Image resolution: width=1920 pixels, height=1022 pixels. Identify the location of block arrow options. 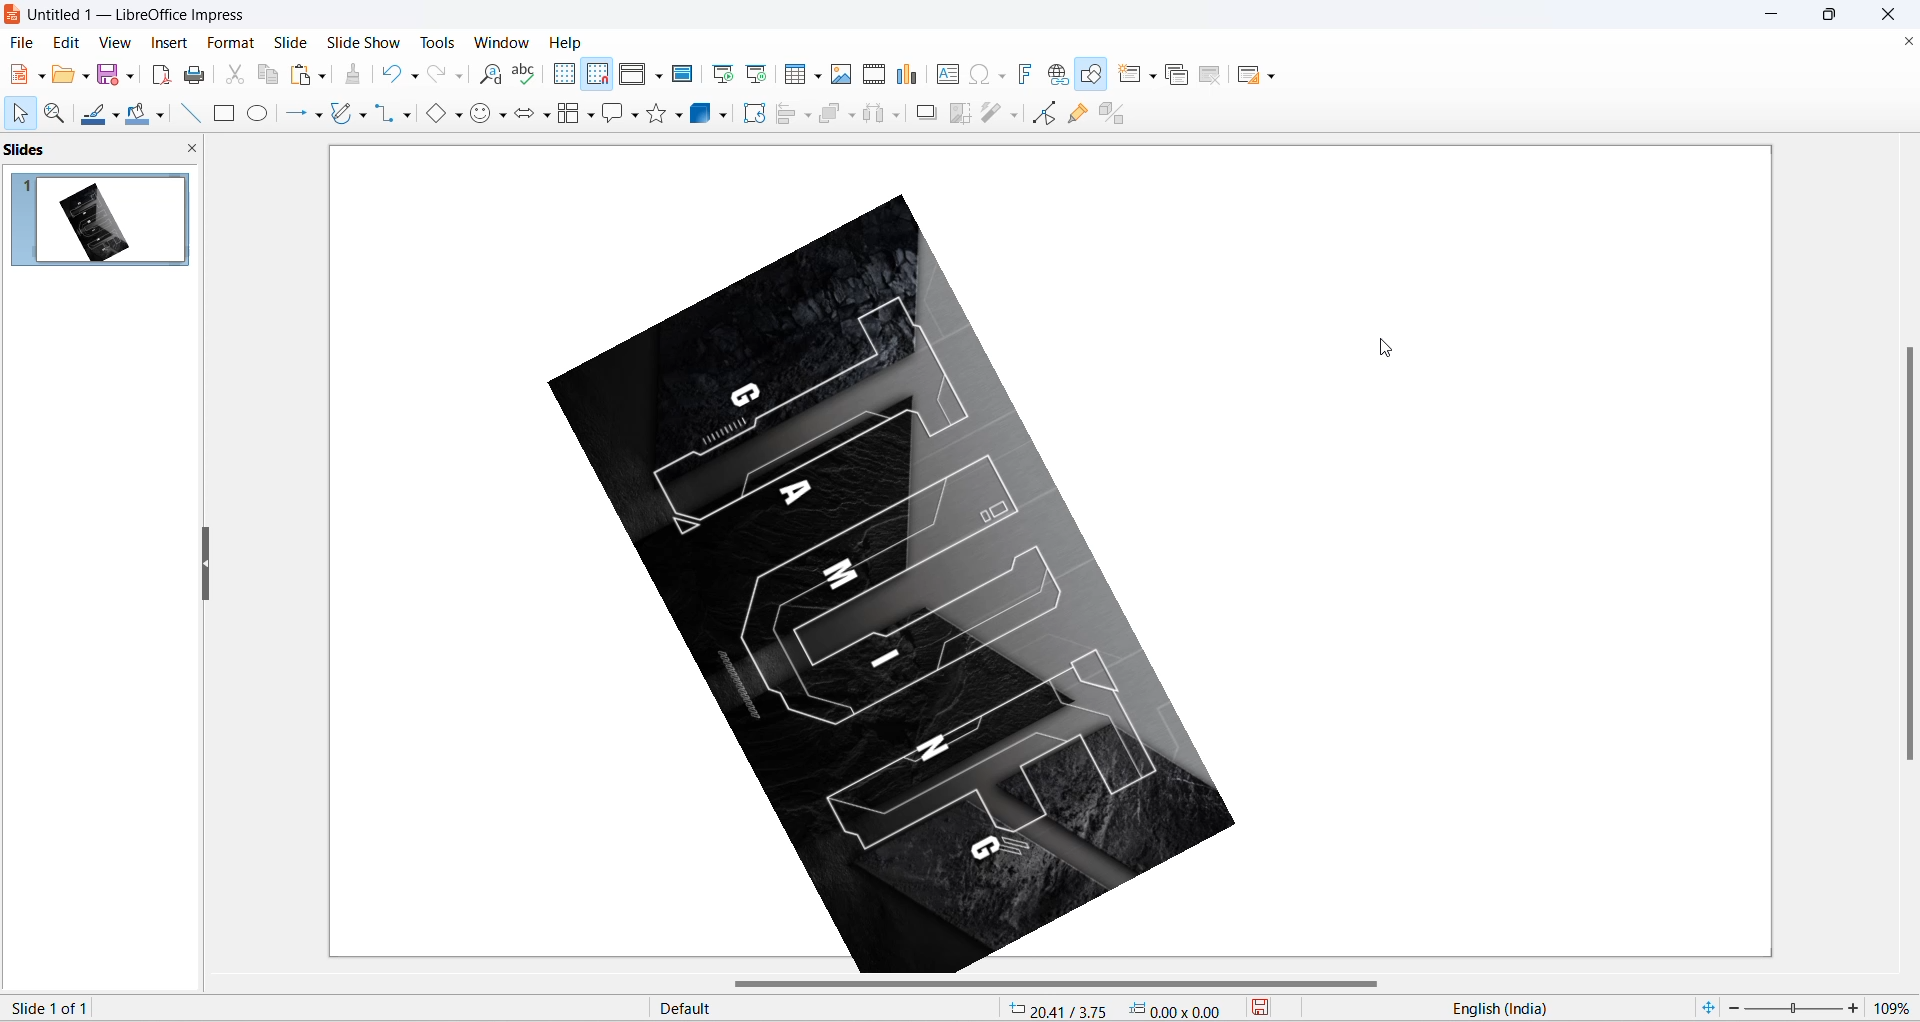
(547, 117).